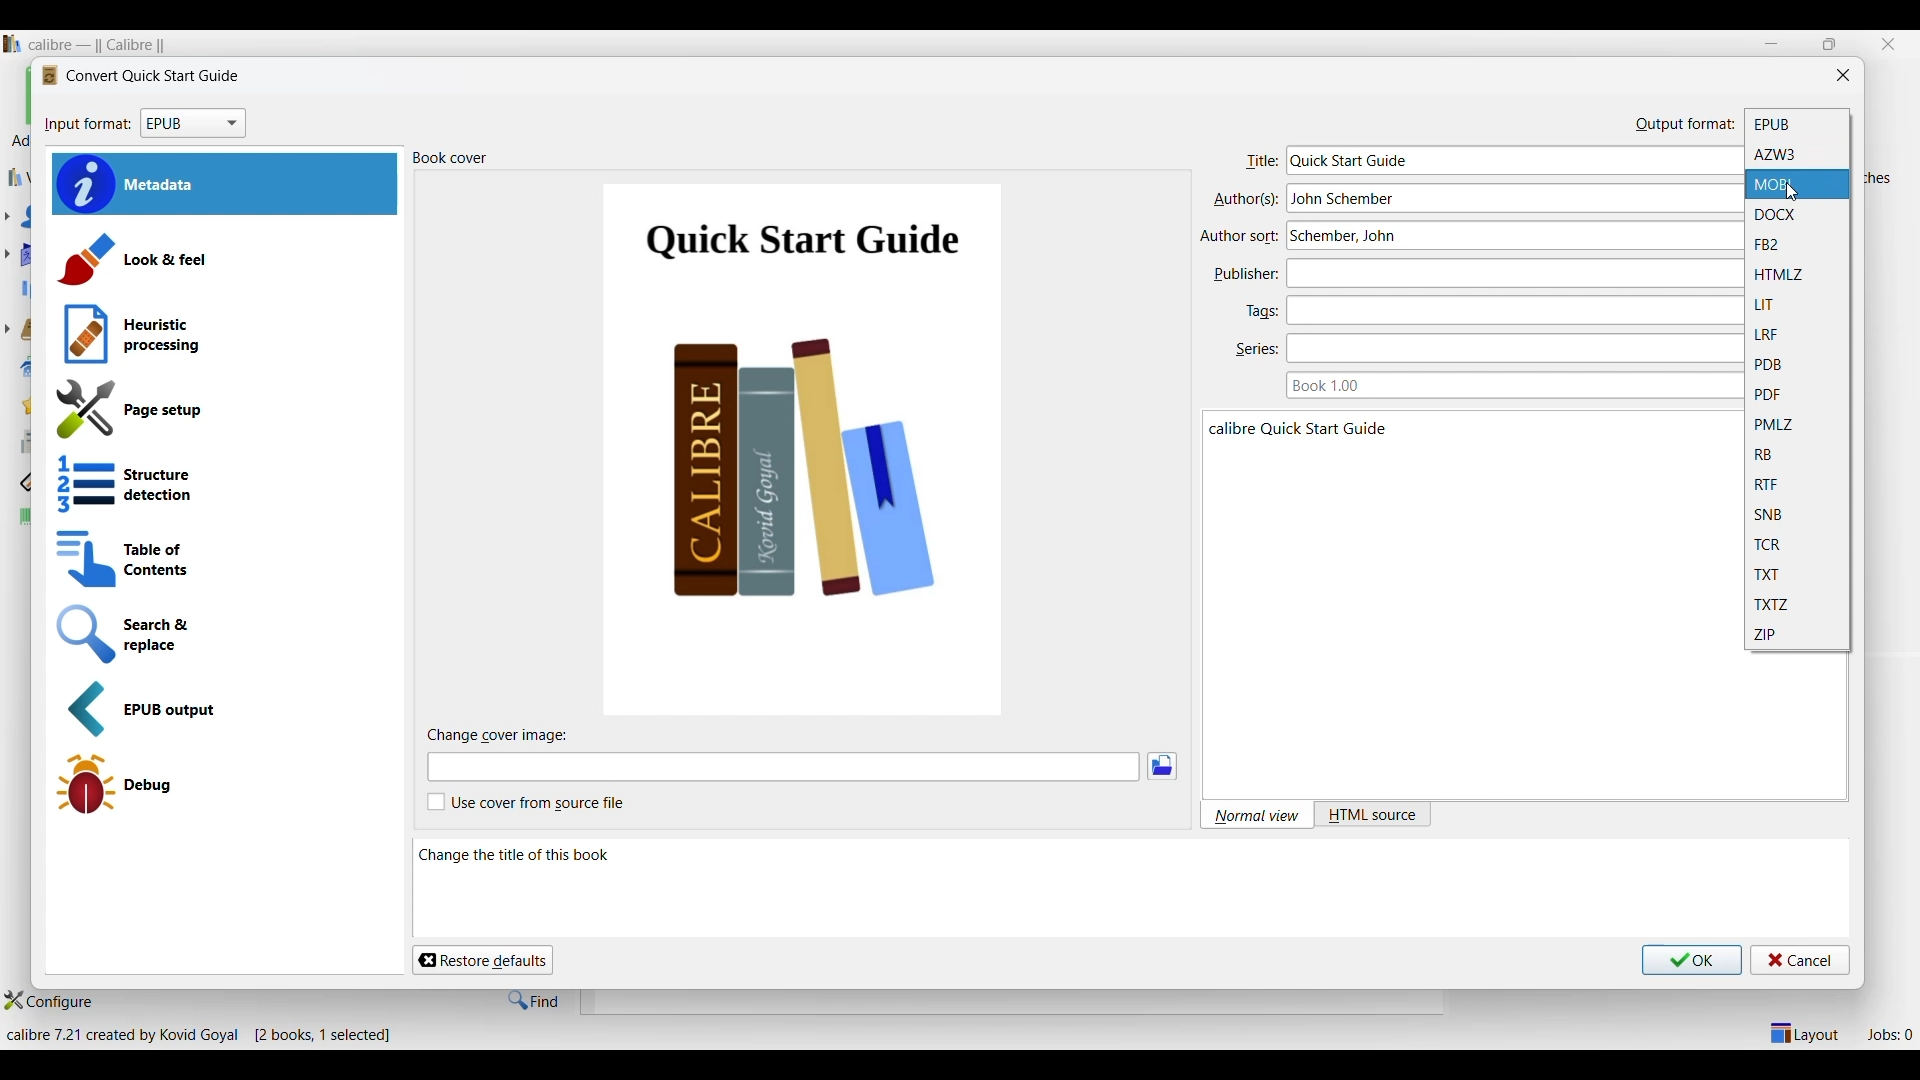  I want to click on Details about software, so click(206, 1036).